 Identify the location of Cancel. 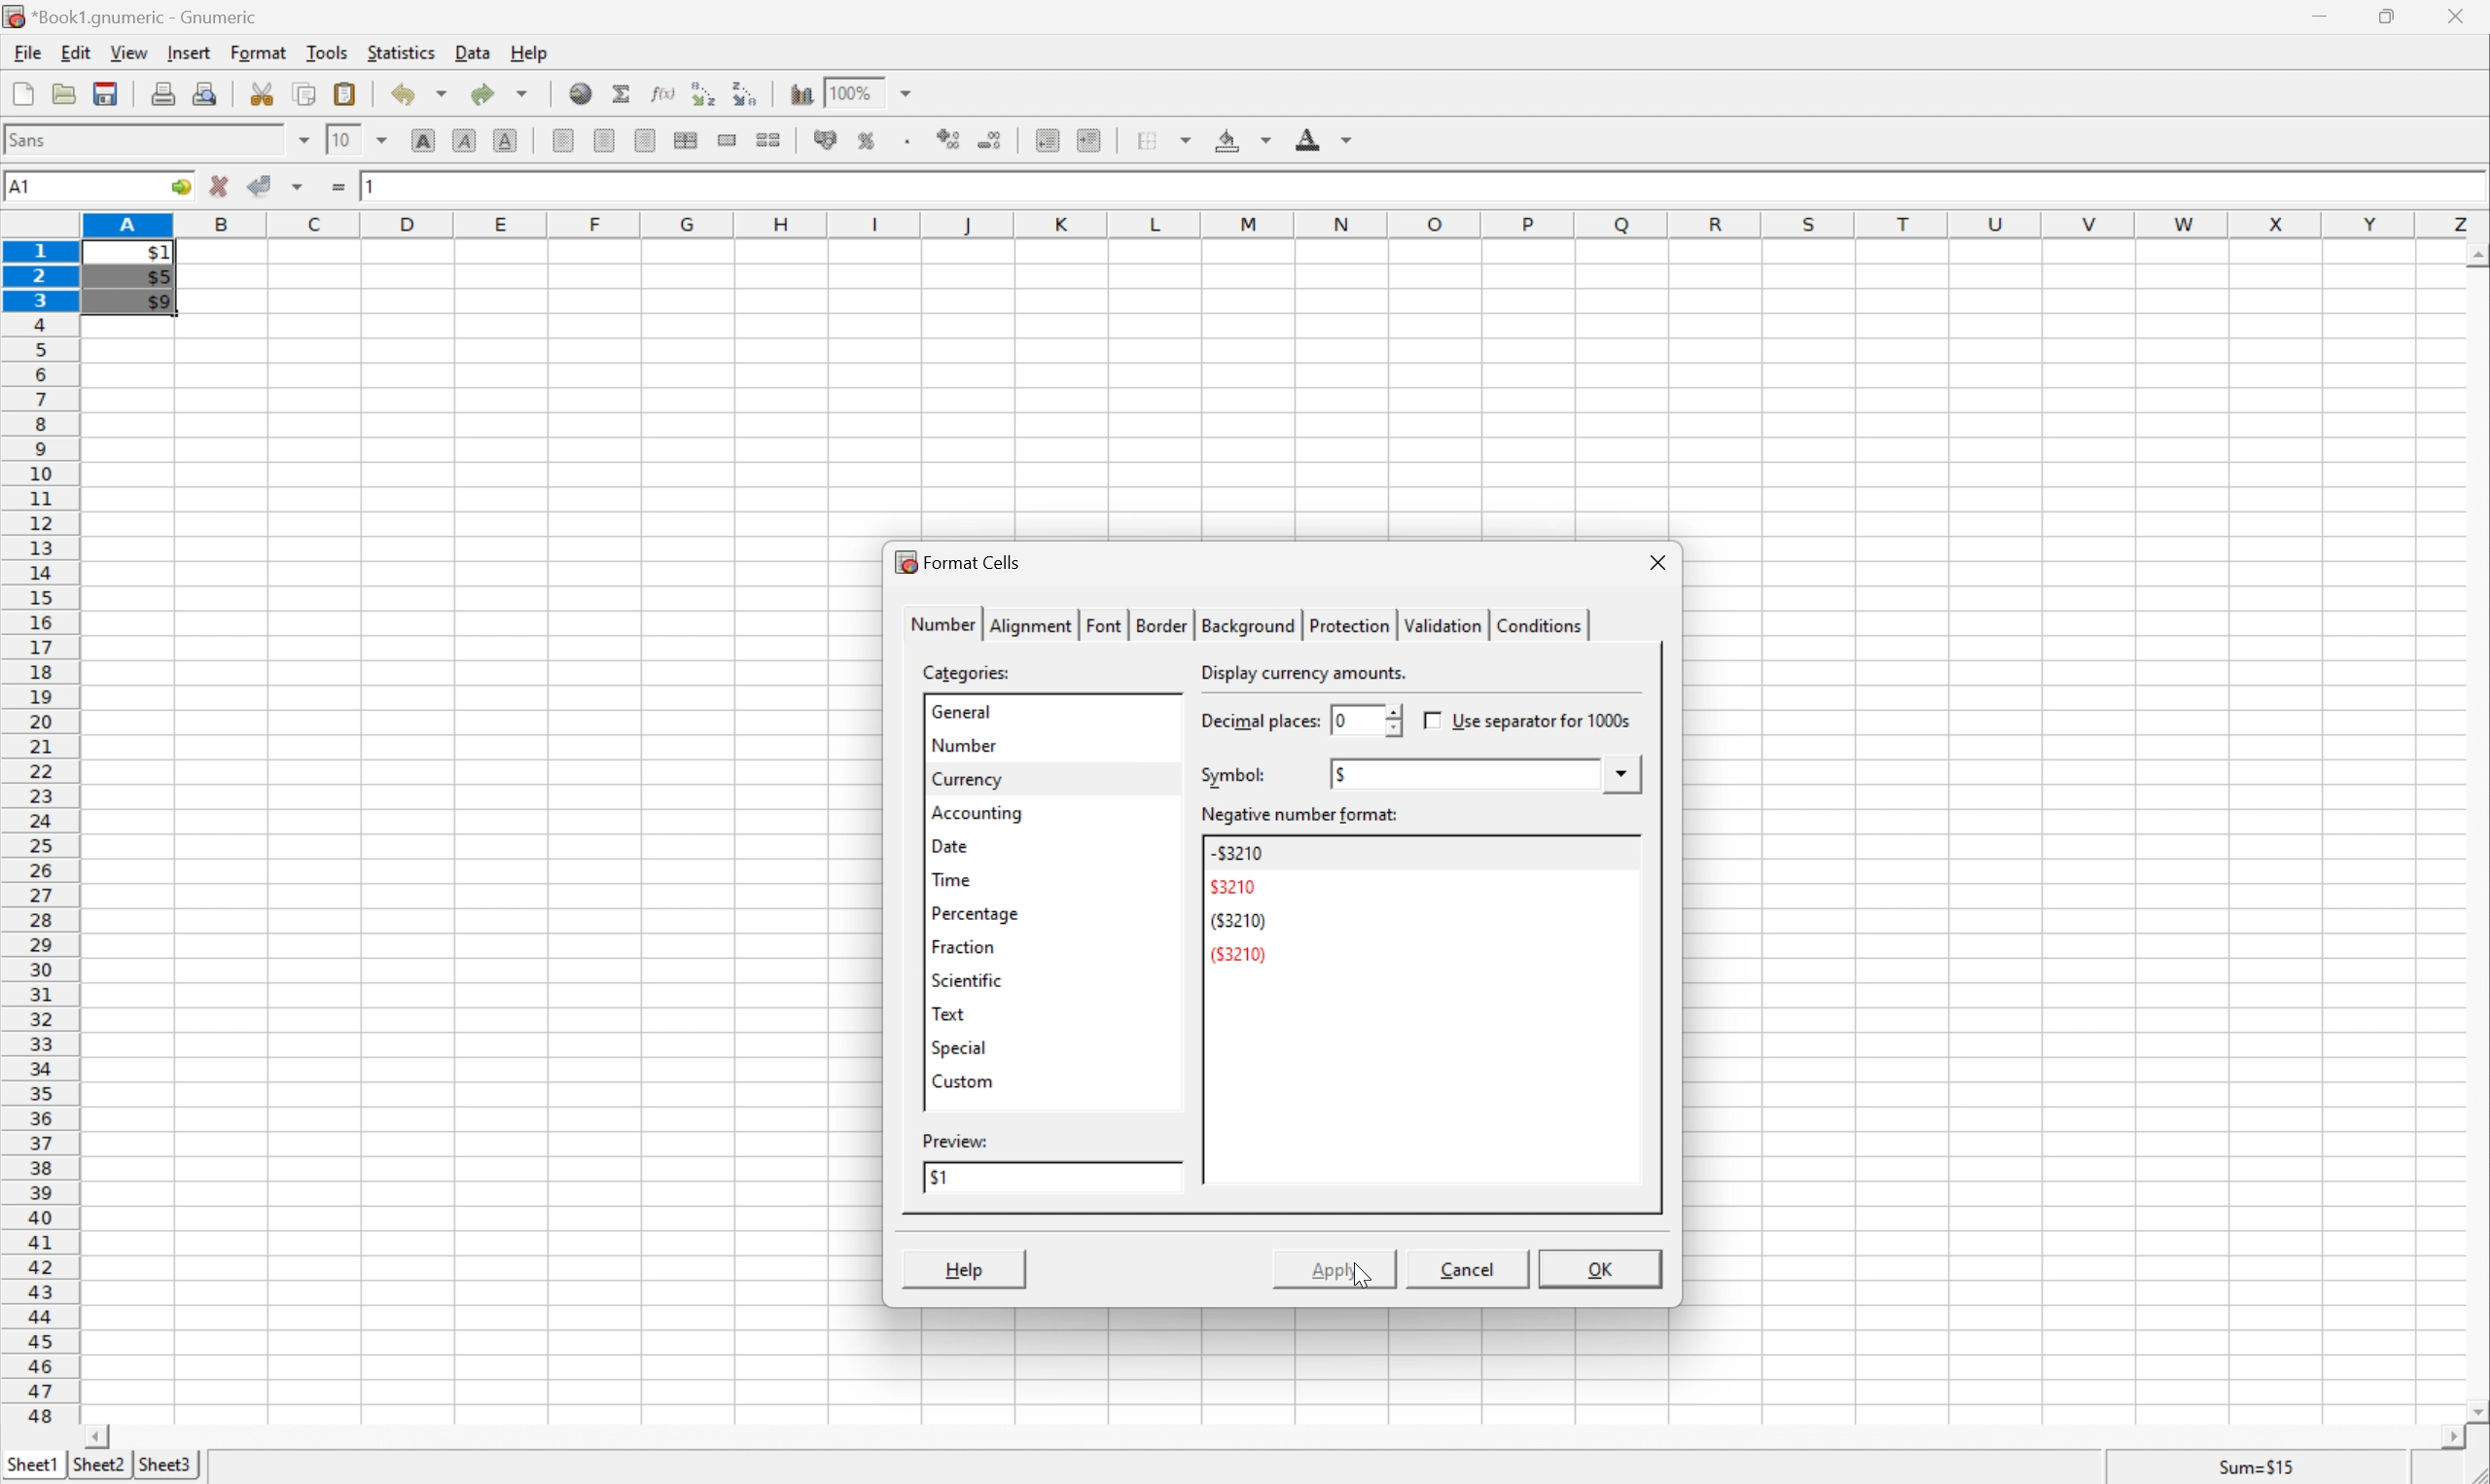
(1465, 1267).